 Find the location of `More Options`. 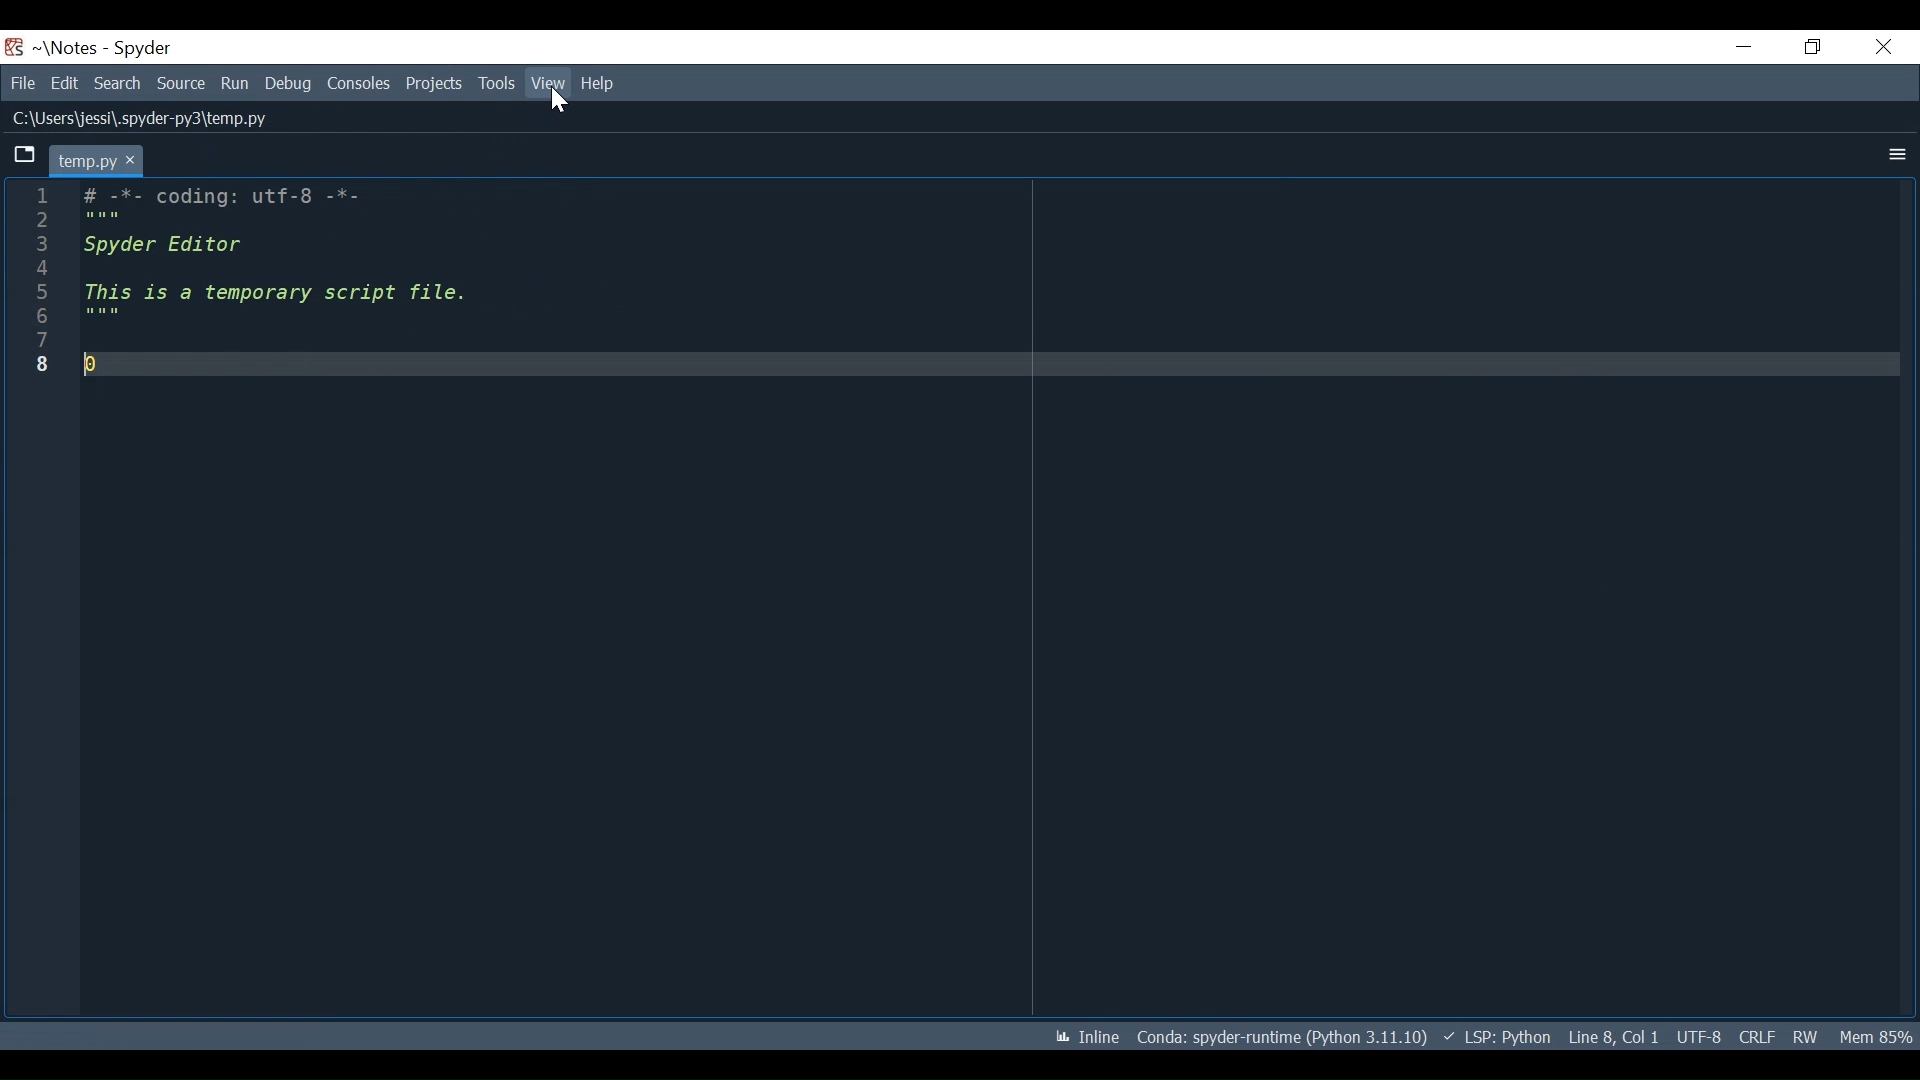

More Options is located at coordinates (1895, 155).